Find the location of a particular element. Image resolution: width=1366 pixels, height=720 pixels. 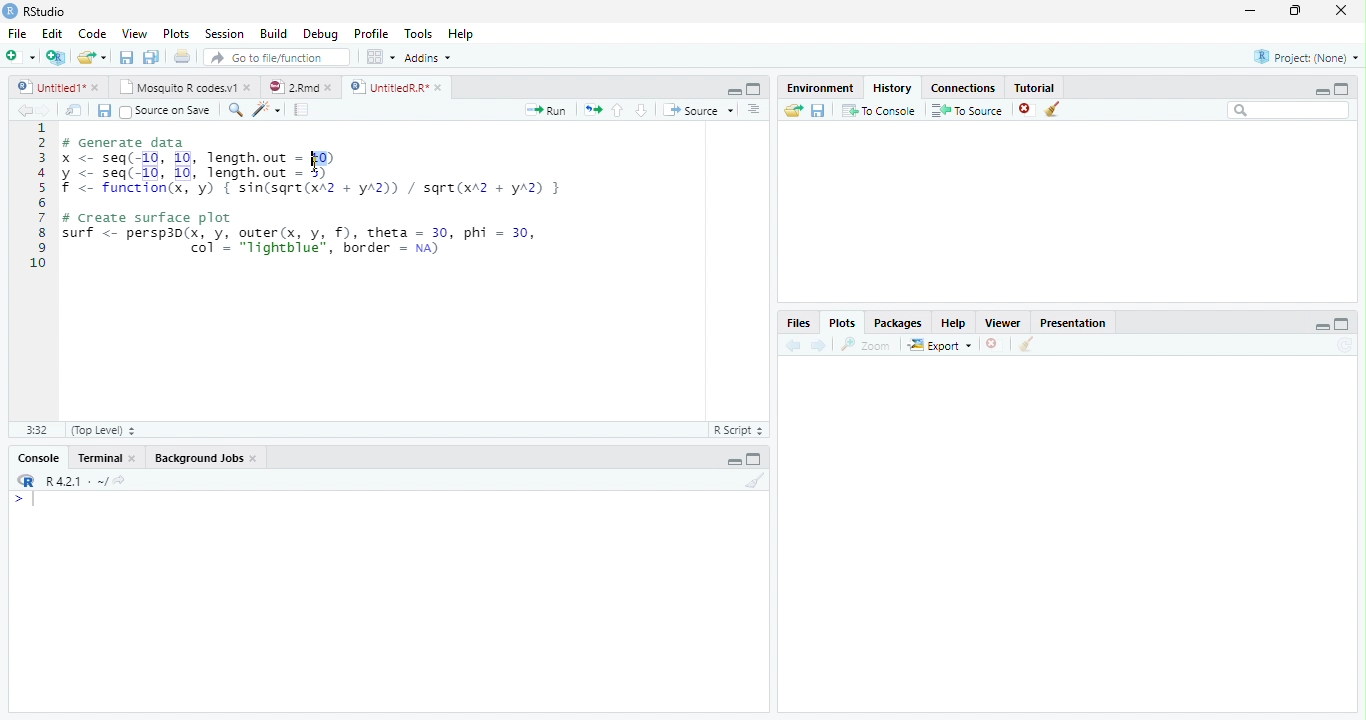

Show document outline is located at coordinates (753, 108).